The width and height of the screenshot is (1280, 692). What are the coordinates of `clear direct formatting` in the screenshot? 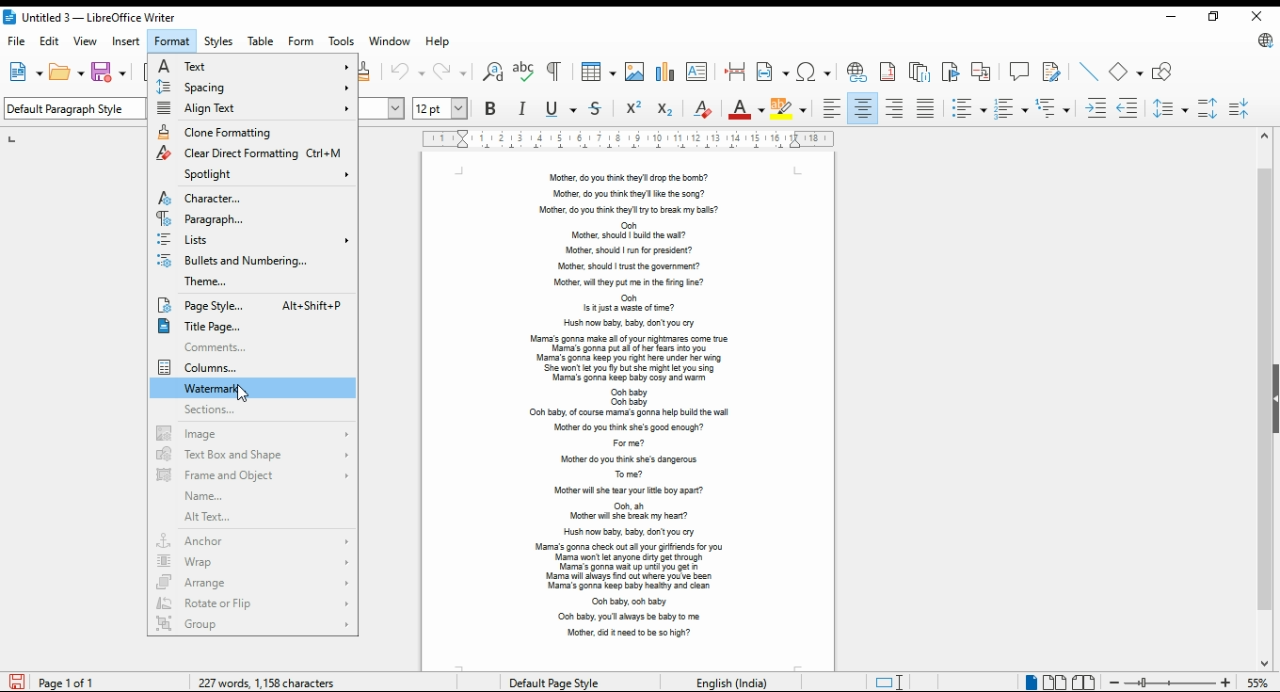 It's located at (703, 108).